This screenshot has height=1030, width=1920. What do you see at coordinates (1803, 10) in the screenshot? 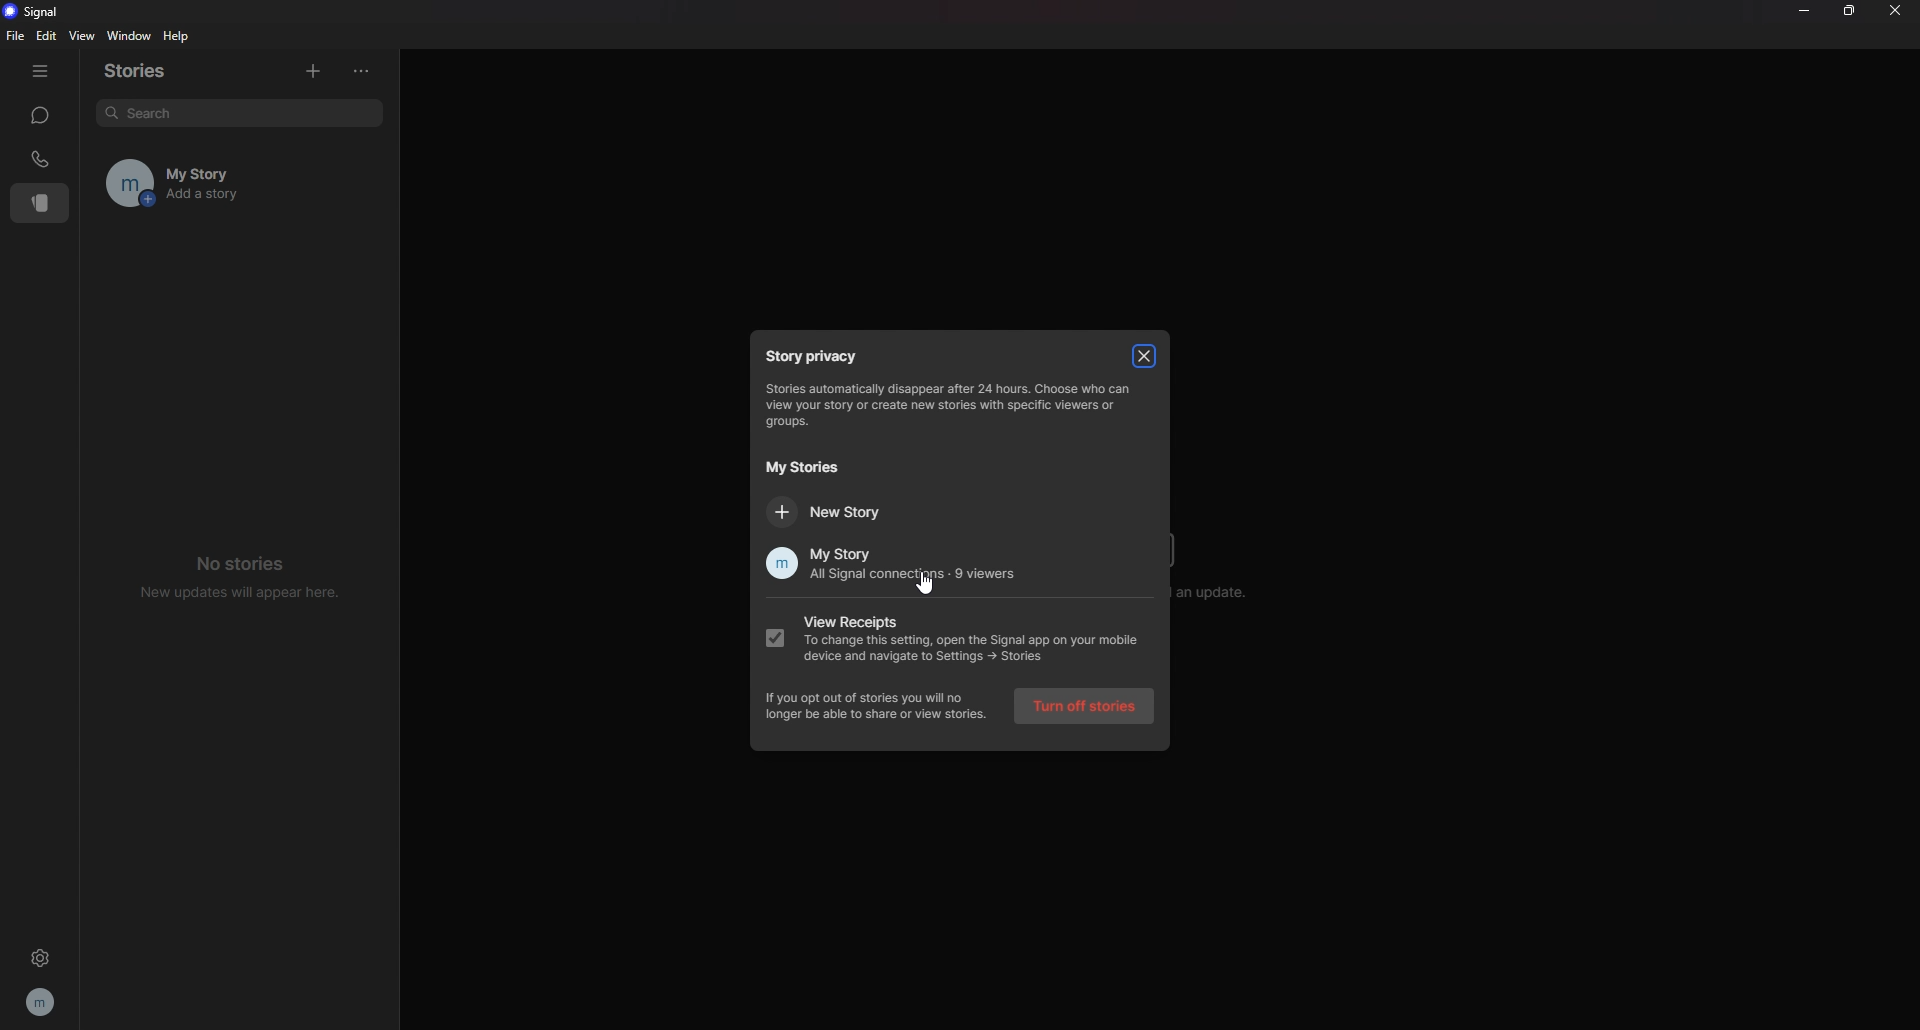
I see `minimize` at bounding box center [1803, 10].